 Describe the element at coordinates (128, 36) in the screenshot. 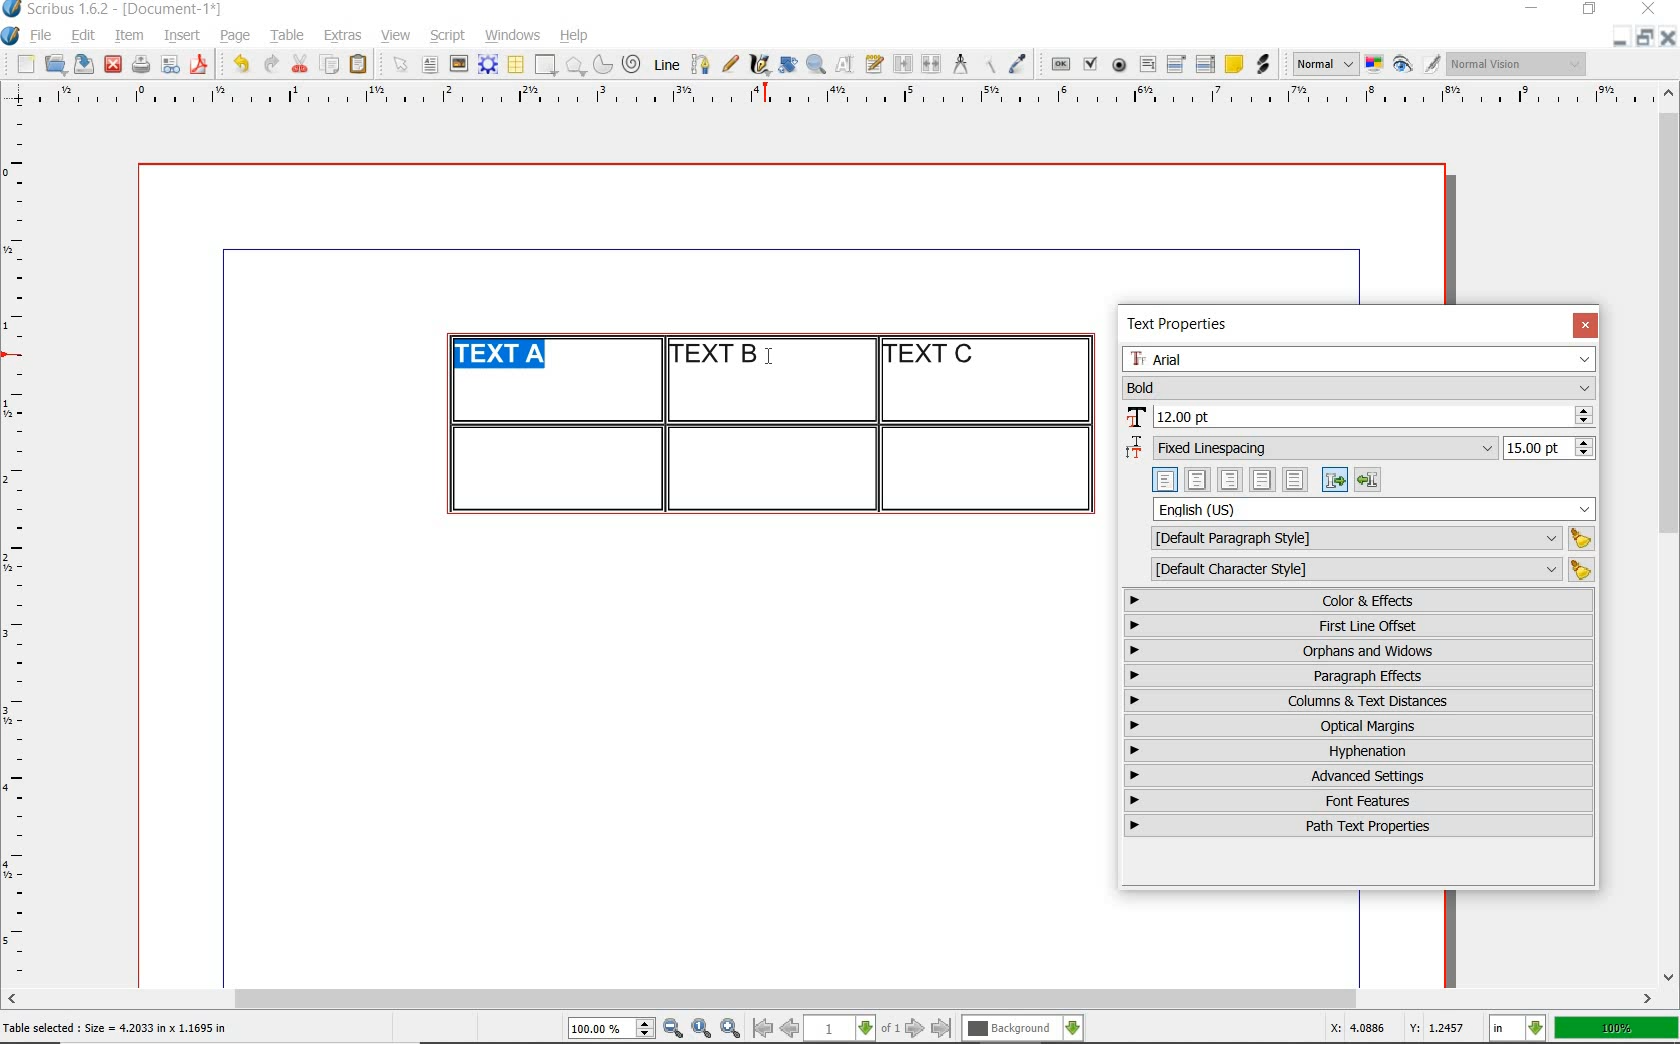

I see `item` at that location.